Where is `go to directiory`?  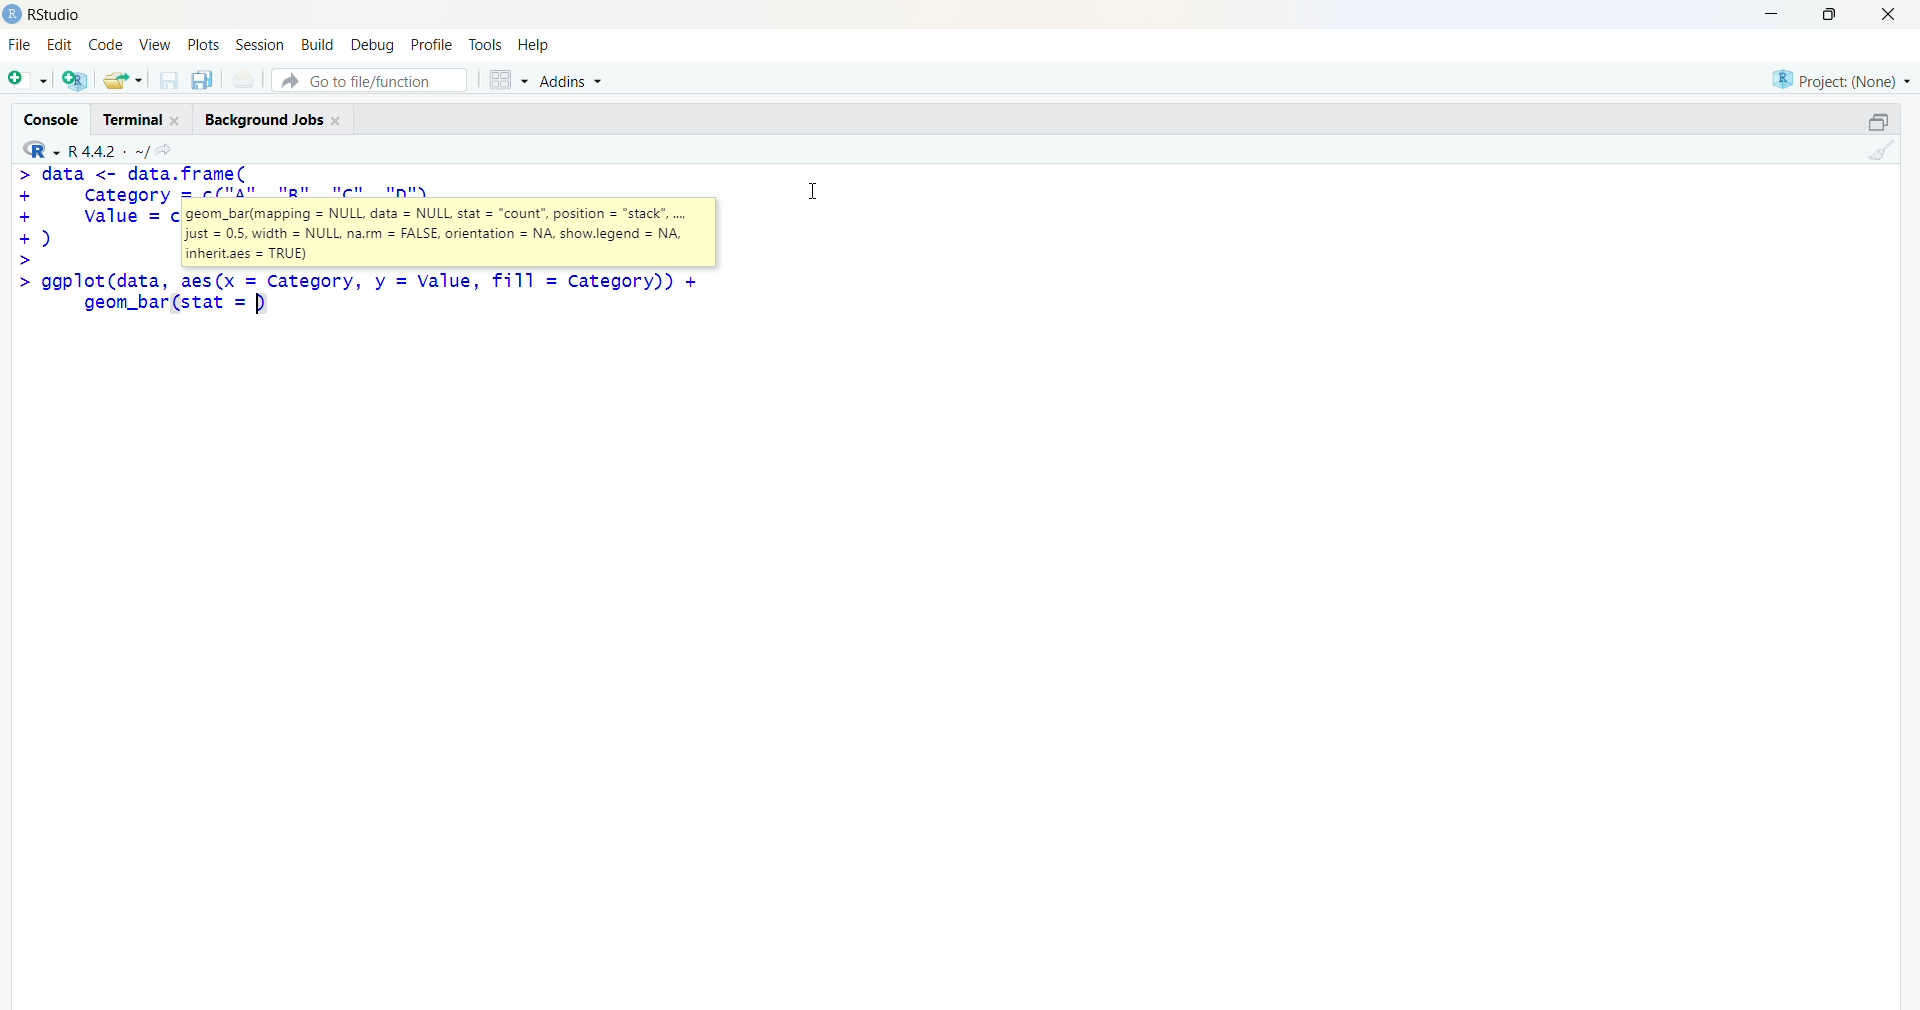
go to directiory is located at coordinates (169, 150).